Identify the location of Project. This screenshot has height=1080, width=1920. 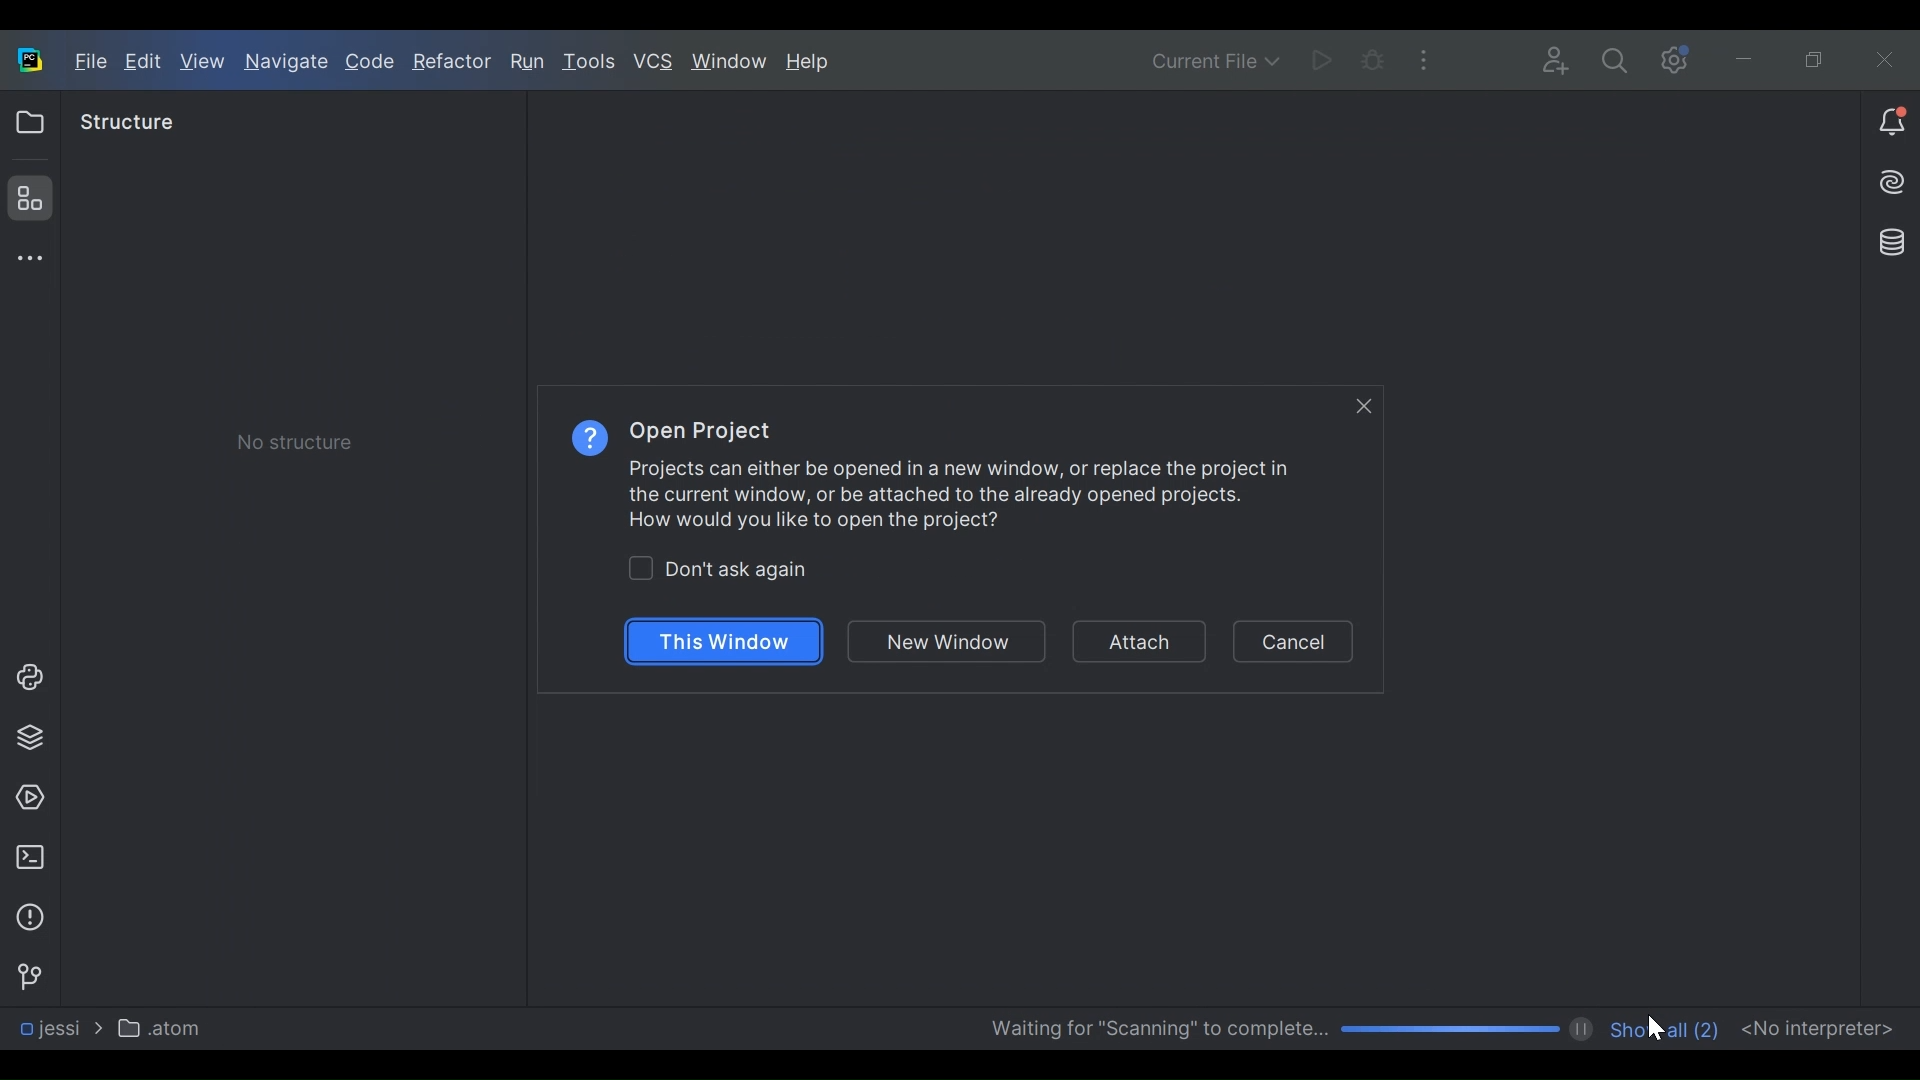
(278, 118).